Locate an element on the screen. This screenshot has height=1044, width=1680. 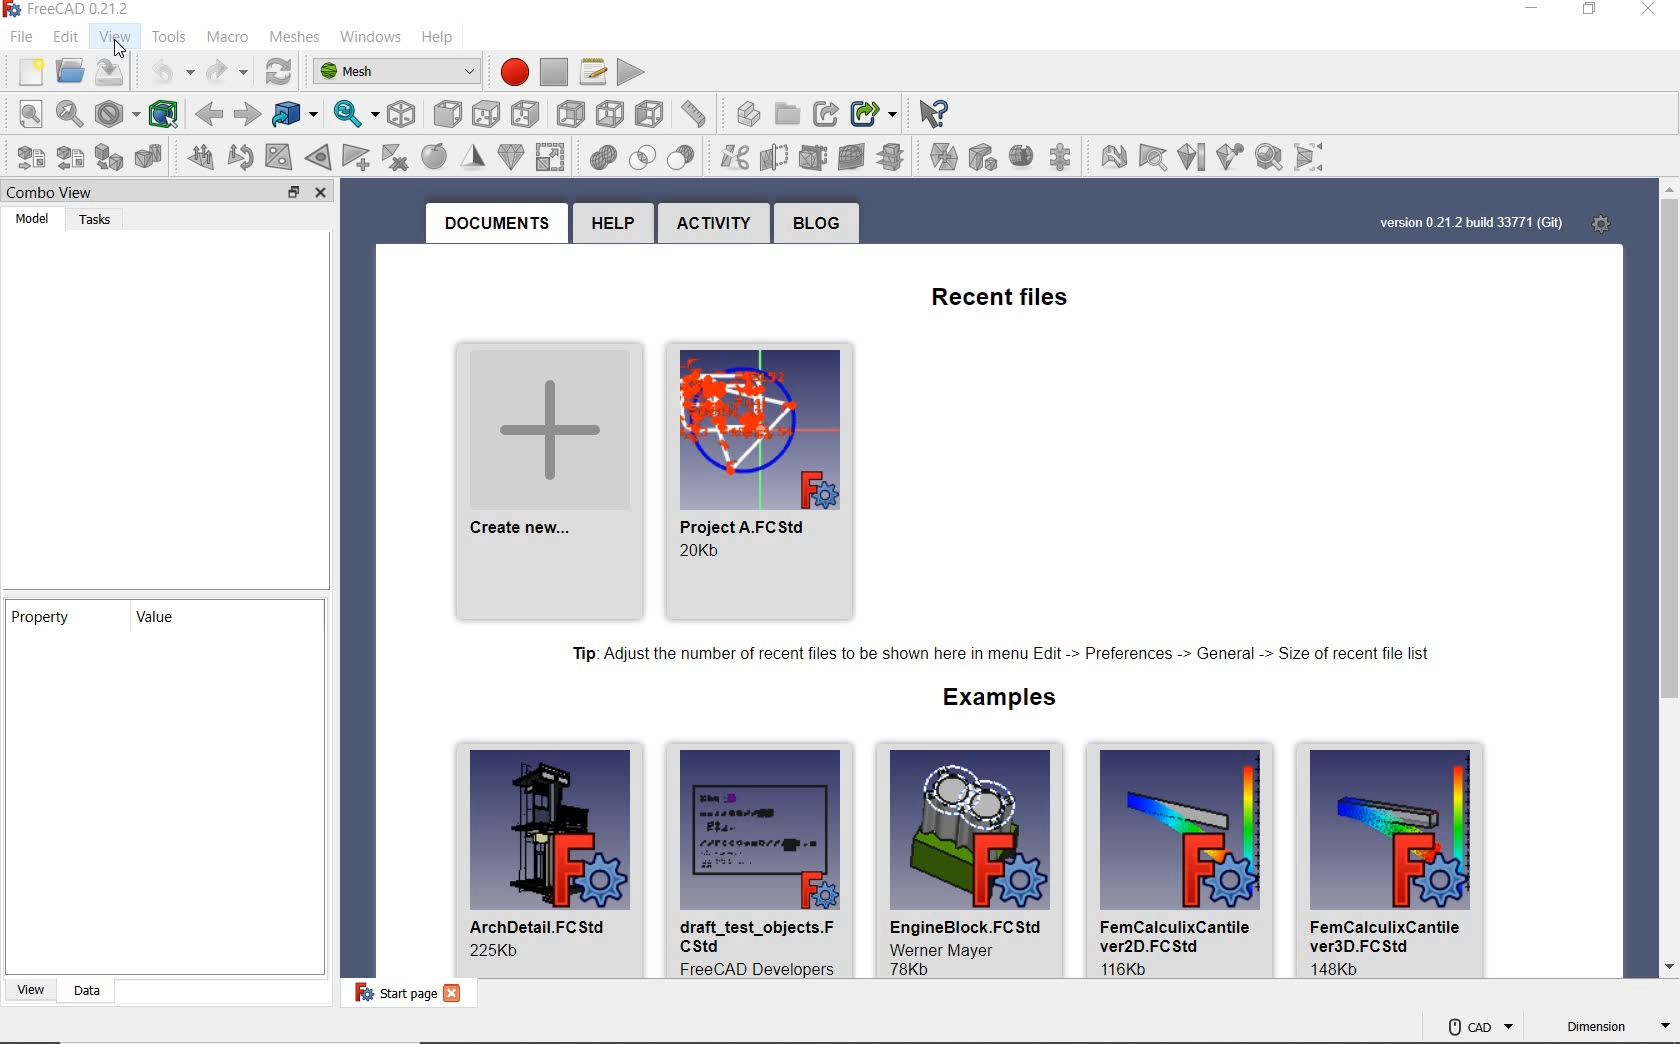
merge is located at coordinates (899, 155).